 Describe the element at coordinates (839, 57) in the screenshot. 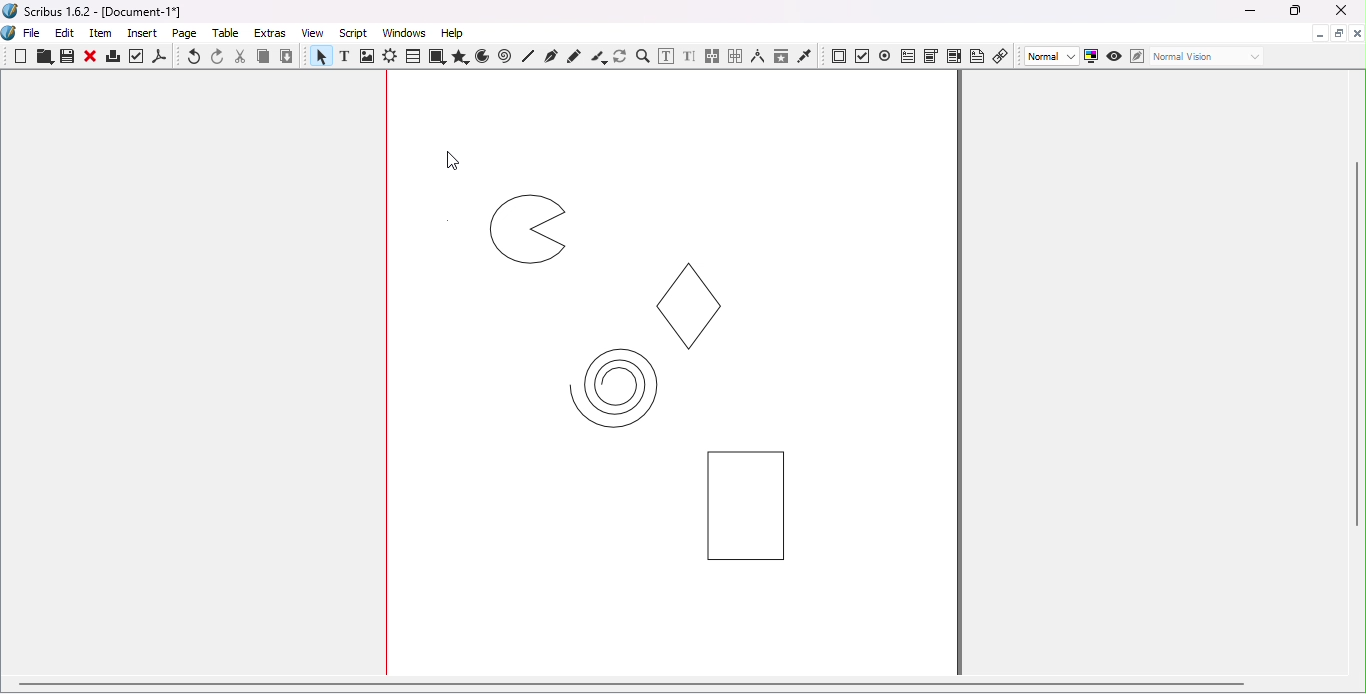

I see `PDF push button` at that location.